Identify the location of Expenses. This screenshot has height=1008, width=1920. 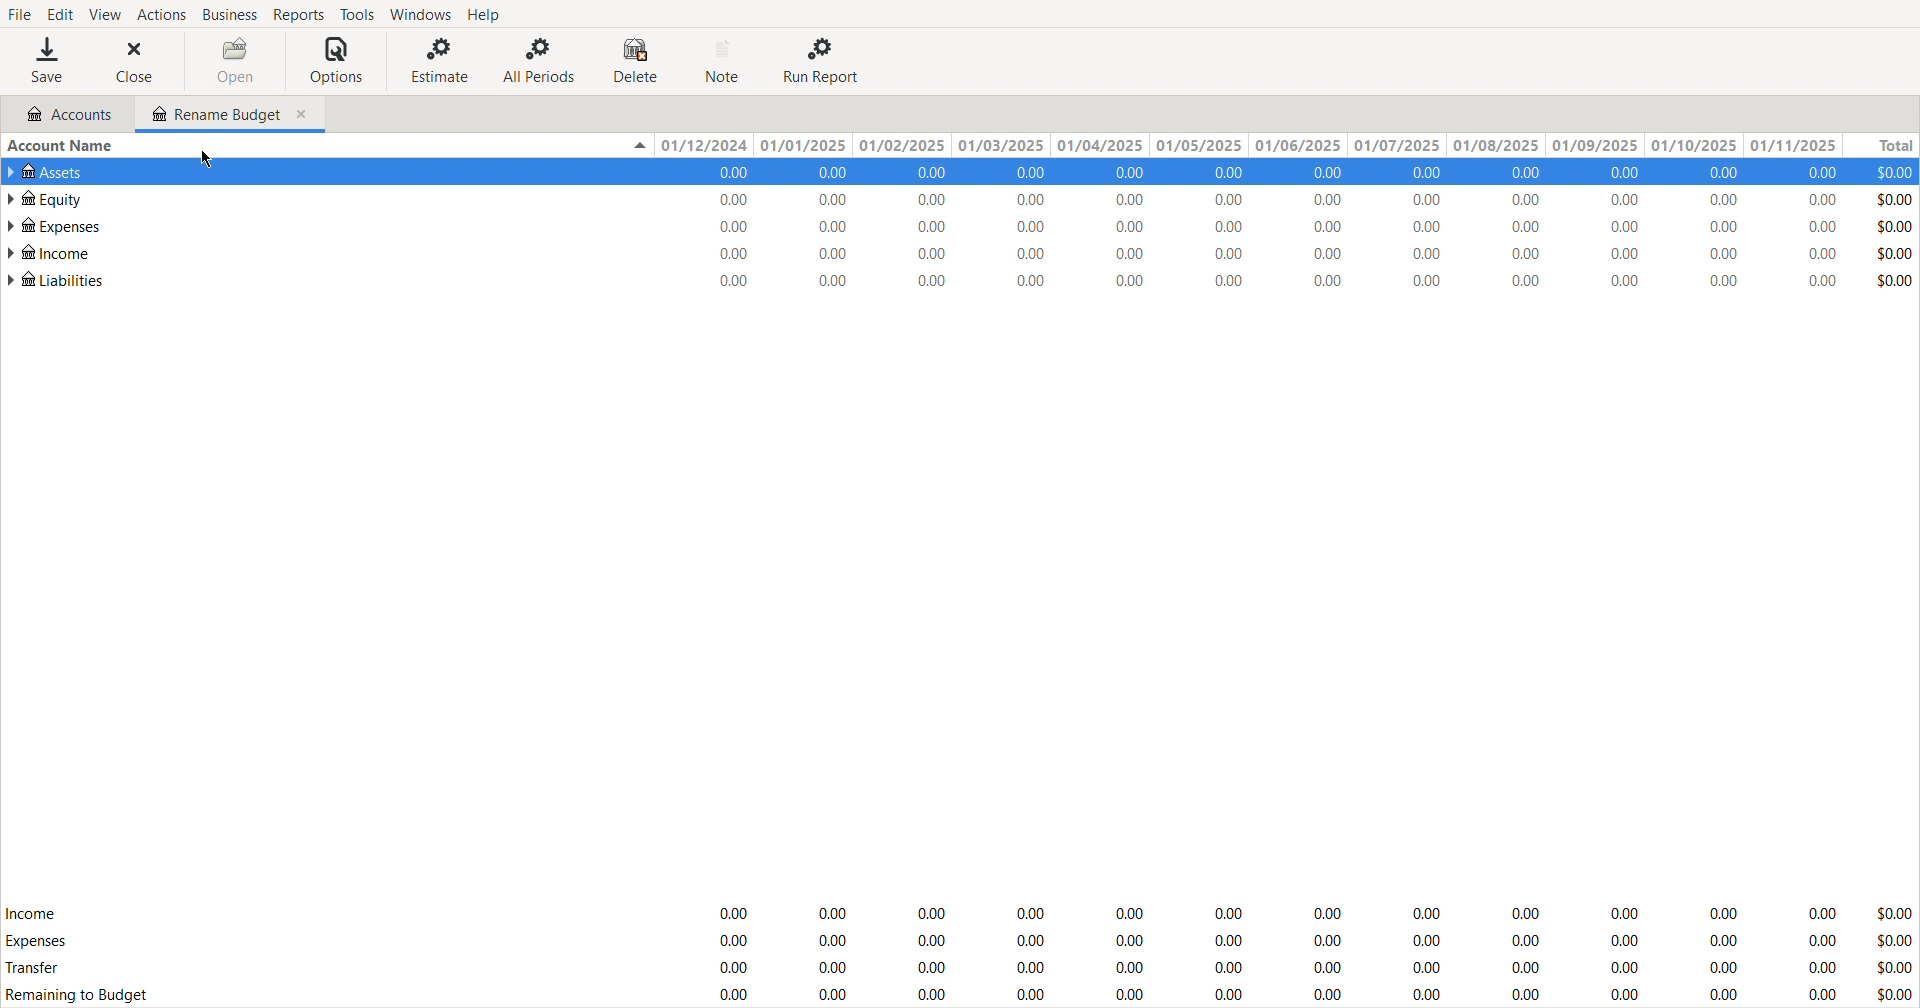
(36, 940).